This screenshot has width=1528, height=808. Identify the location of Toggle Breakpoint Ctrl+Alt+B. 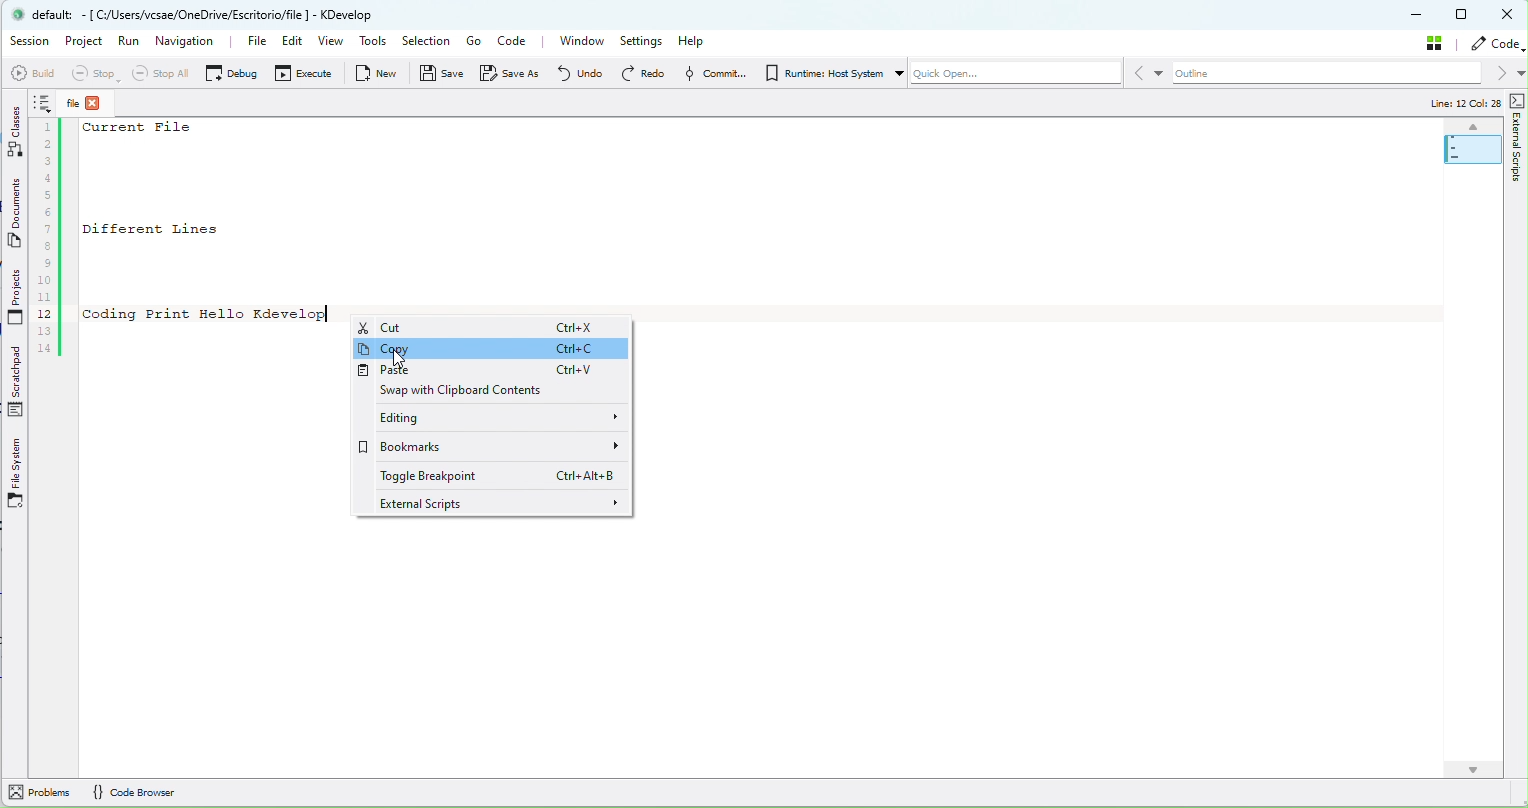
(503, 479).